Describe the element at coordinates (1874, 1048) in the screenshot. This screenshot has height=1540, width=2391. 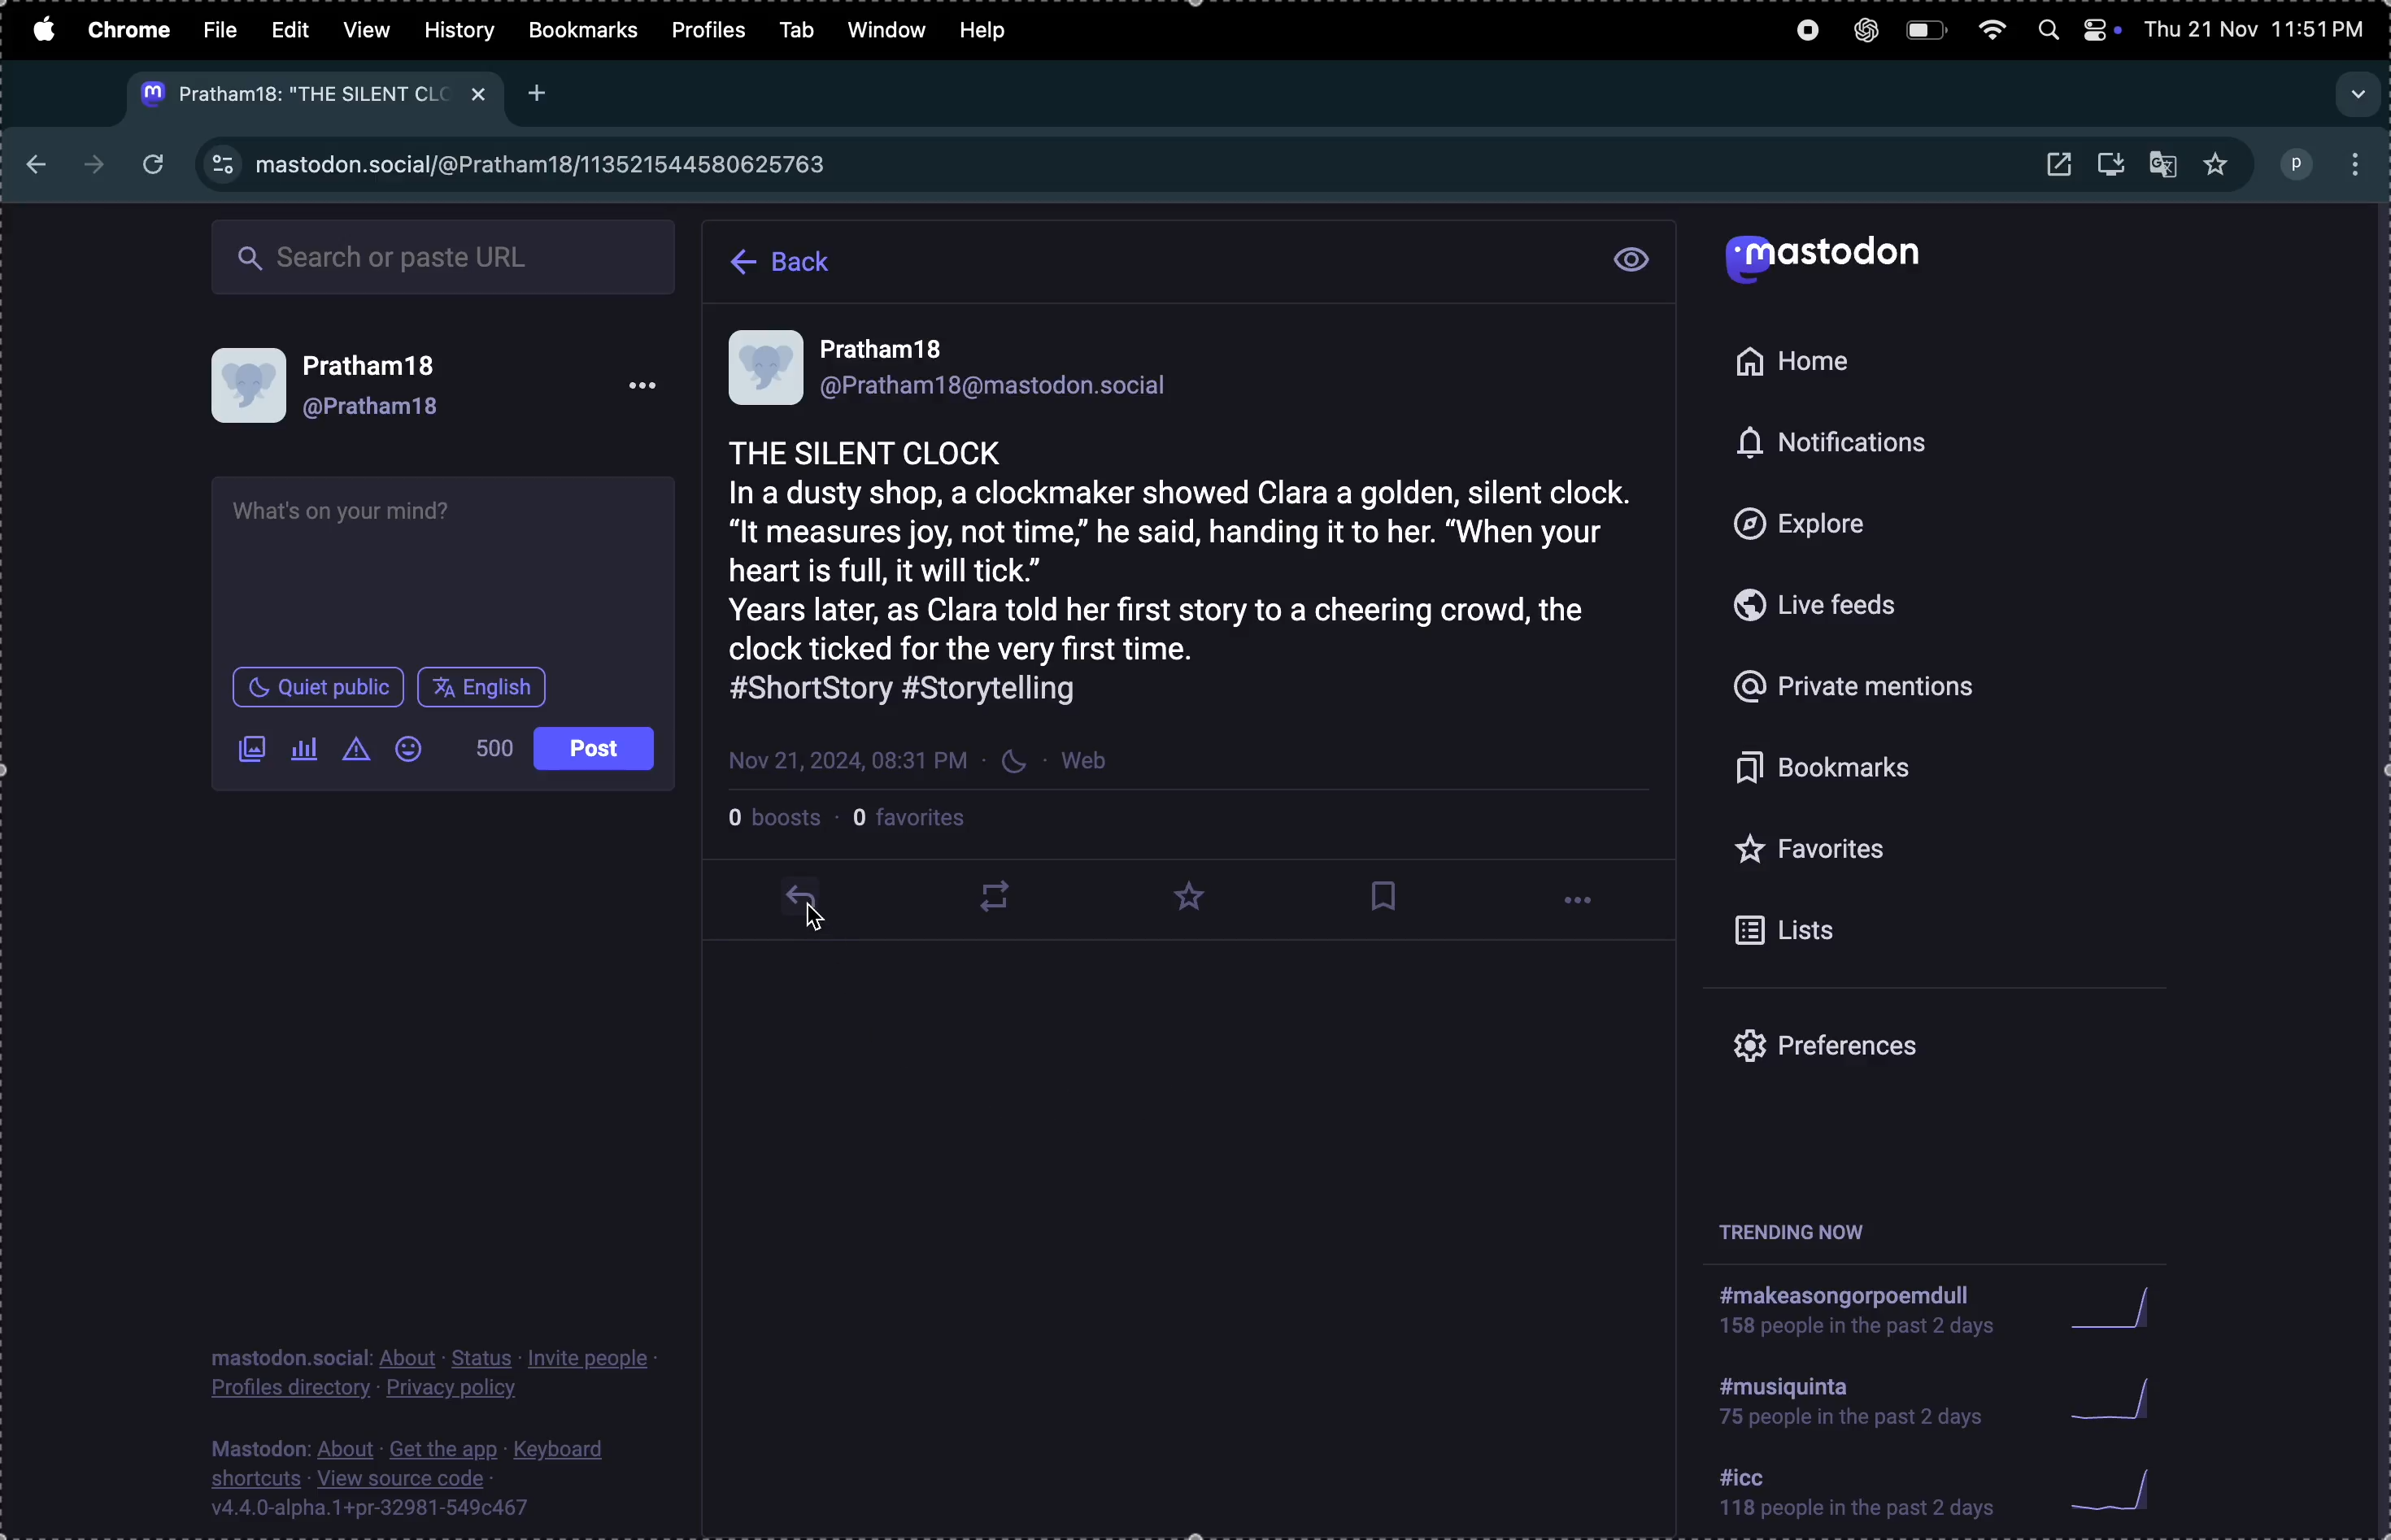
I see `preferences` at that location.